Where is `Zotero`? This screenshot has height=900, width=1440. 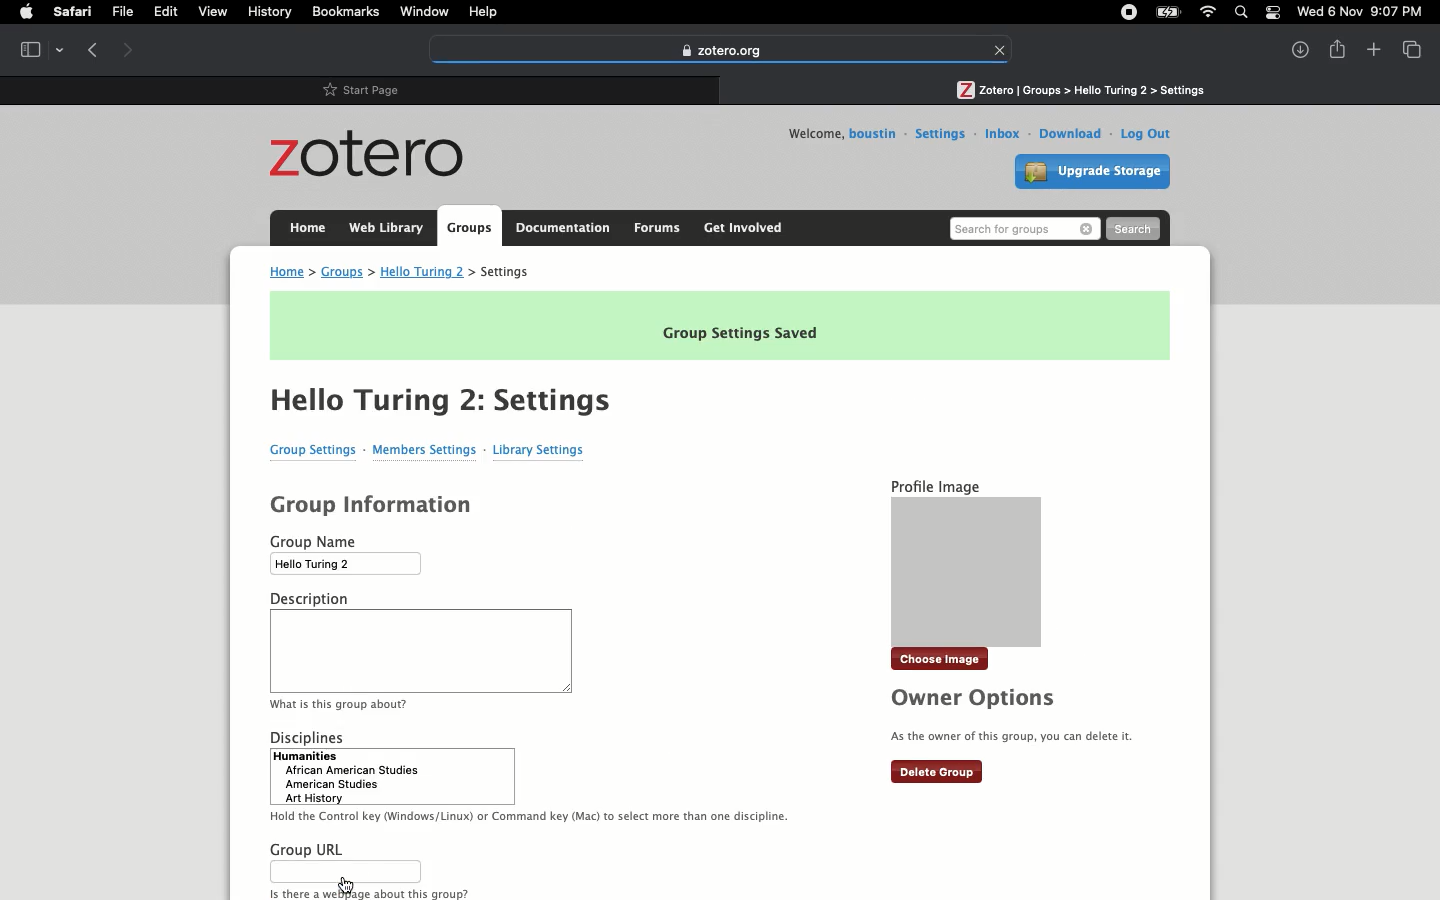
Zotero is located at coordinates (373, 156).